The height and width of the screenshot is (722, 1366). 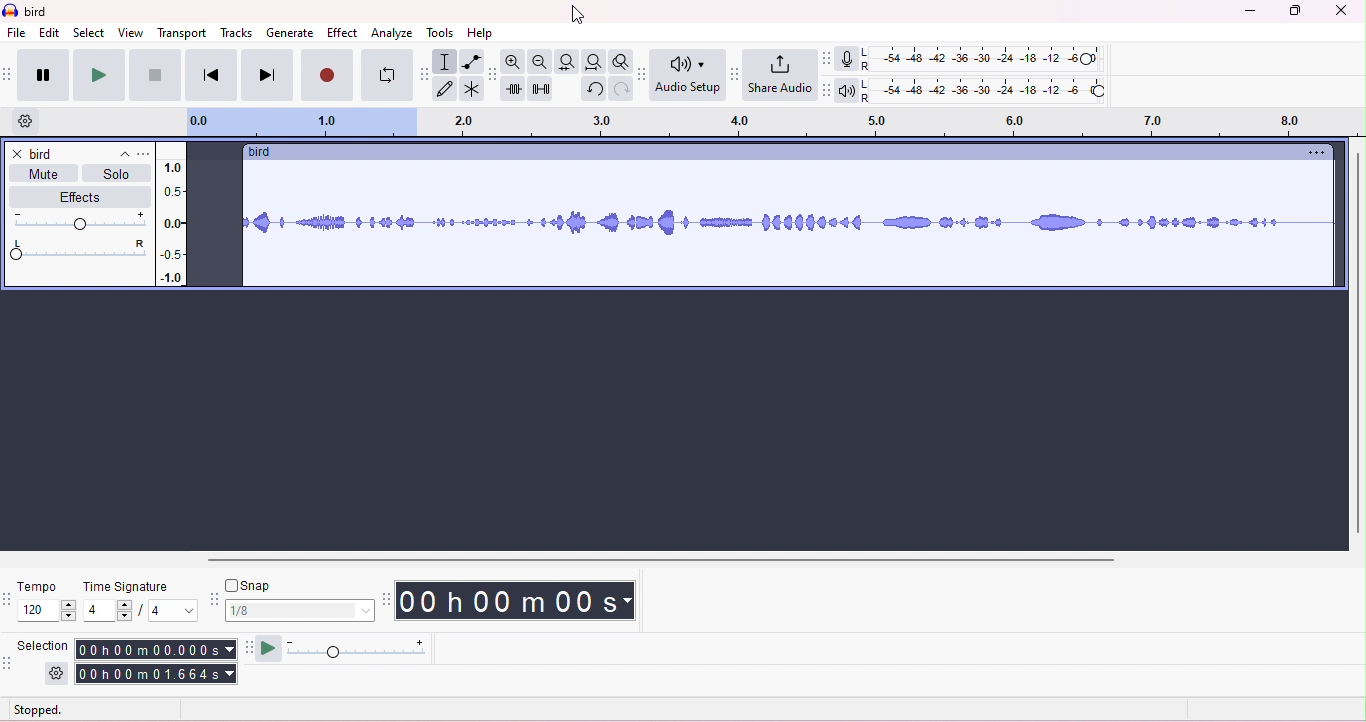 I want to click on record meter, so click(x=845, y=59).